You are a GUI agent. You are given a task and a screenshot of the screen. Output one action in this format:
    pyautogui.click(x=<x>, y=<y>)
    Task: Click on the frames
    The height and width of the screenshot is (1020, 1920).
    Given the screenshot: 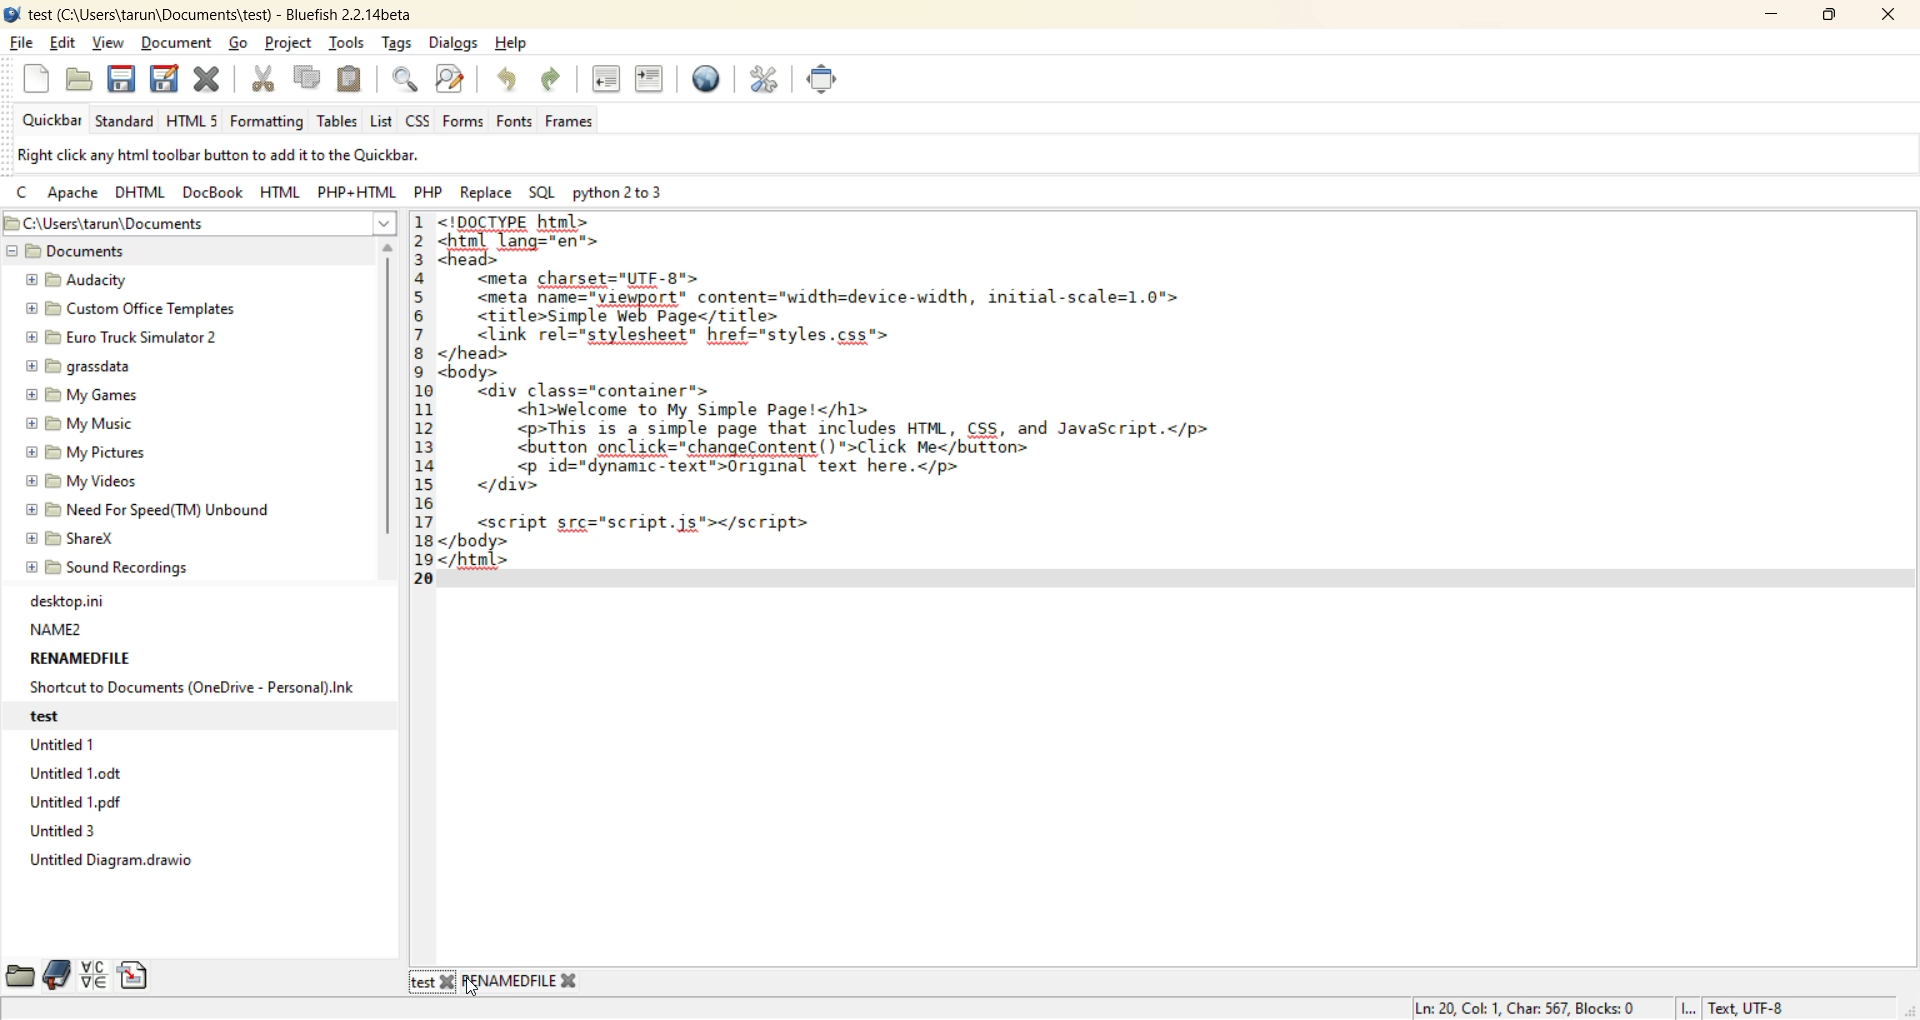 What is the action you would take?
    pyautogui.click(x=573, y=122)
    